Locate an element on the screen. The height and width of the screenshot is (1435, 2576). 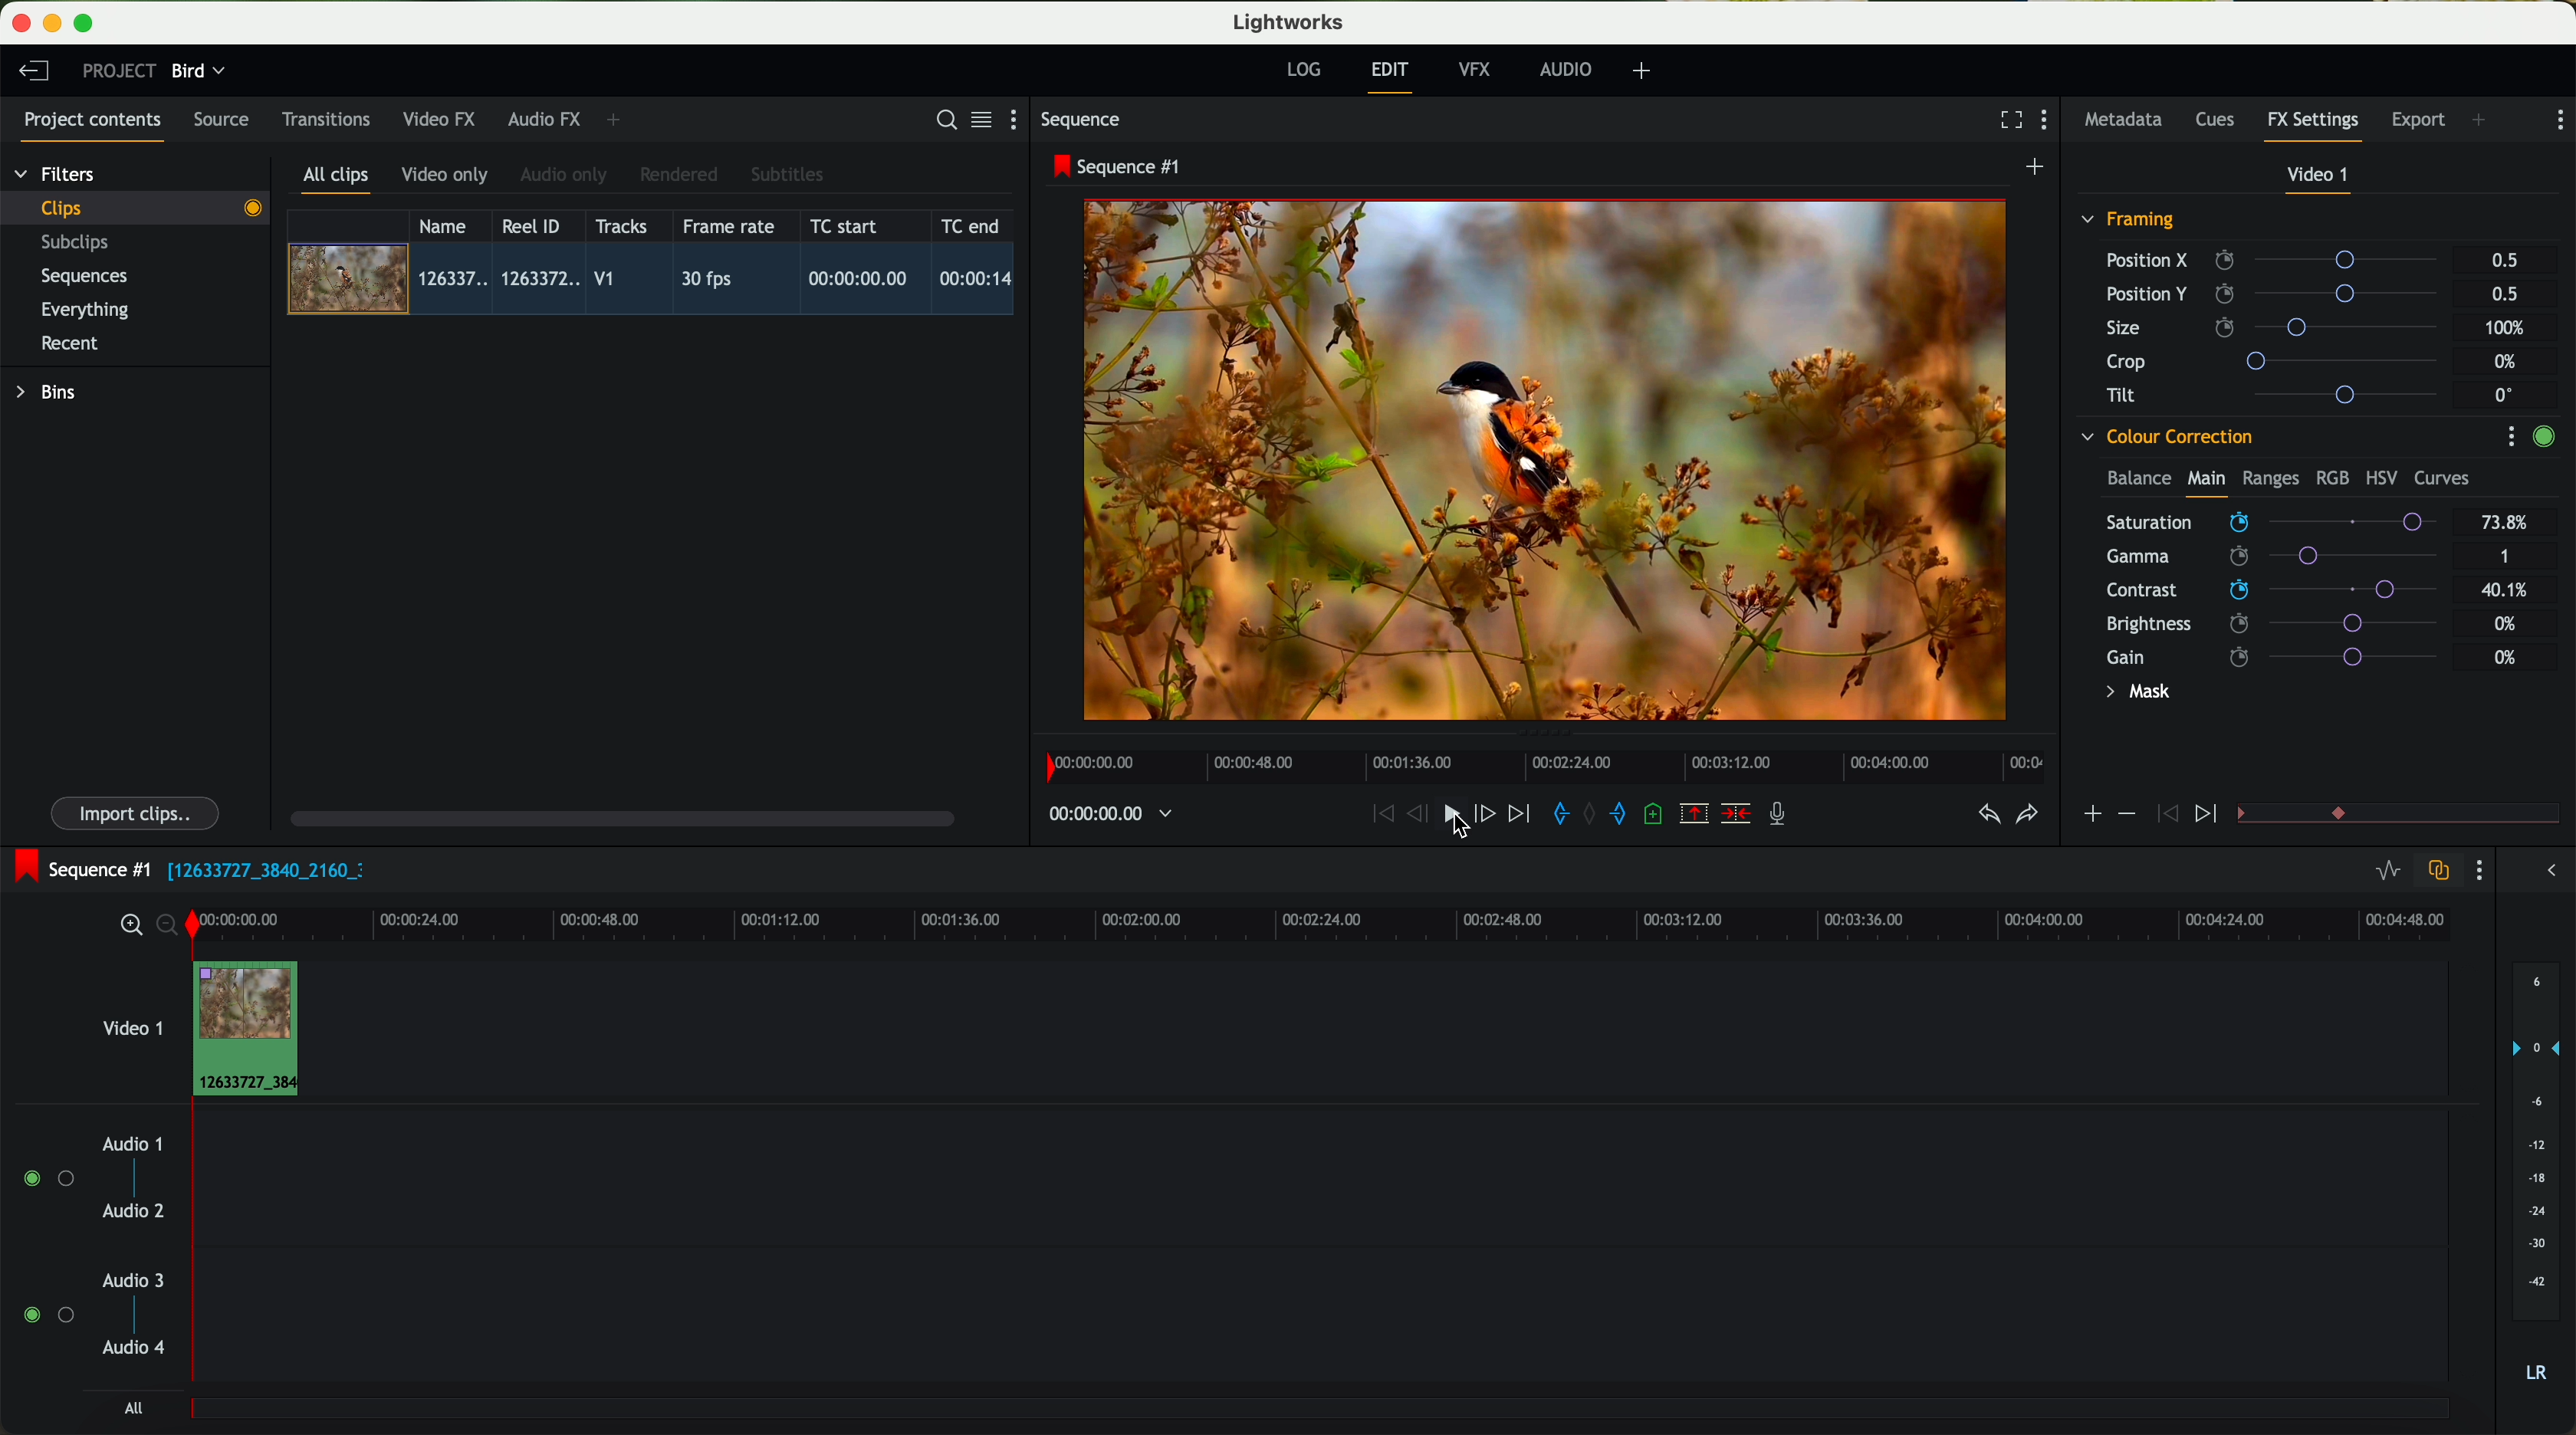
Reel ID is located at coordinates (536, 225).